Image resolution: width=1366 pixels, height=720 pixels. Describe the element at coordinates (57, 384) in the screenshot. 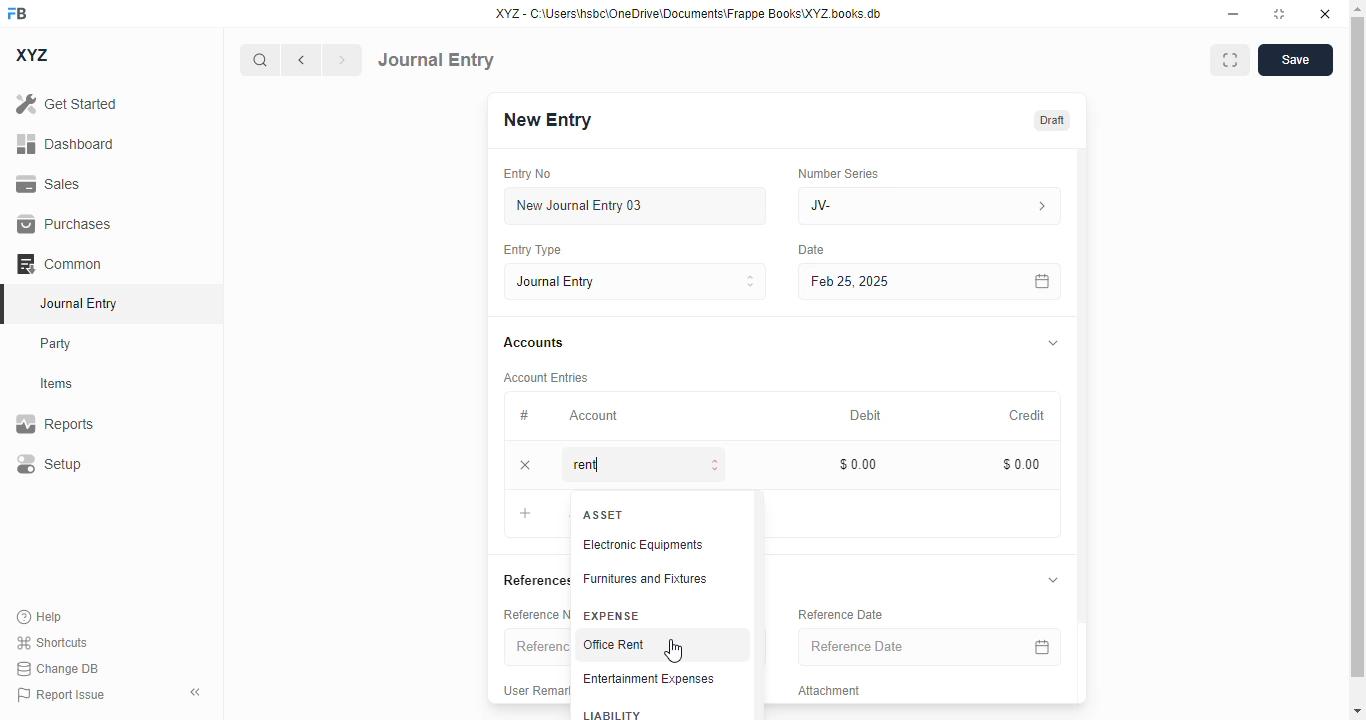

I see `items` at that location.